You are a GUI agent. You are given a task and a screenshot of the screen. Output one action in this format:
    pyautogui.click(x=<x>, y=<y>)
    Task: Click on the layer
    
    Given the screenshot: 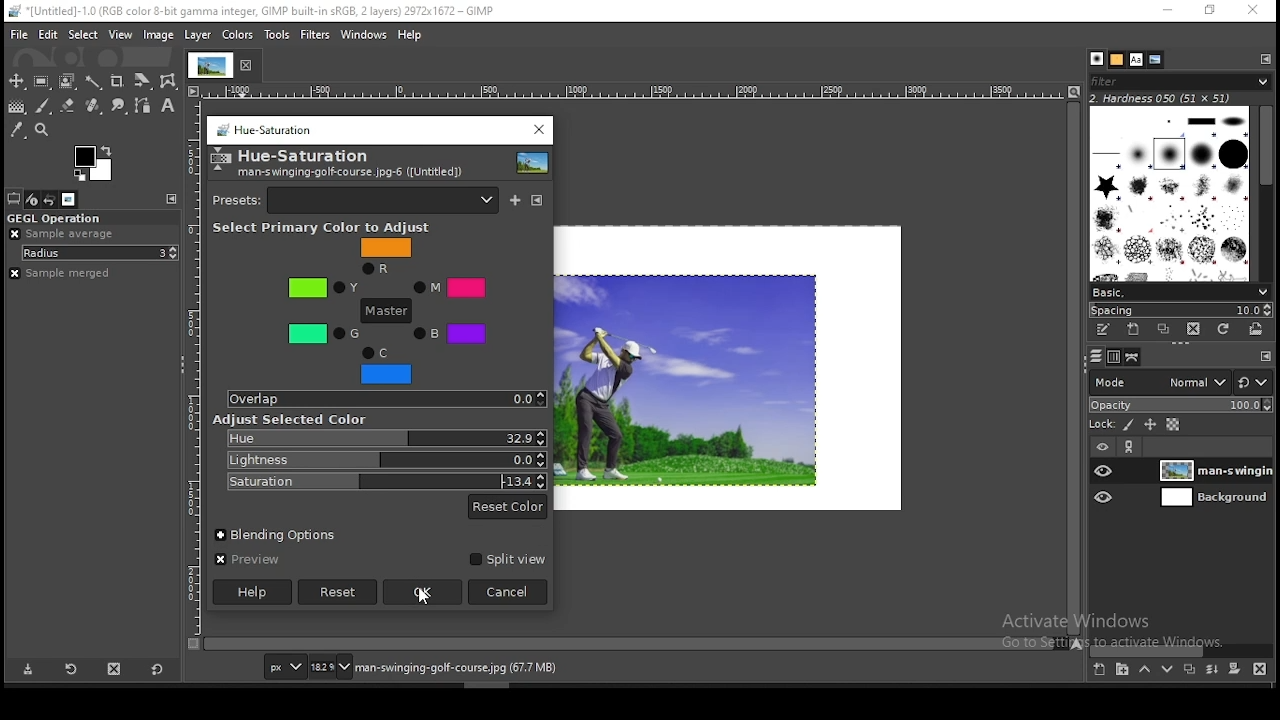 What is the action you would take?
    pyautogui.click(x=195, y=32)
    